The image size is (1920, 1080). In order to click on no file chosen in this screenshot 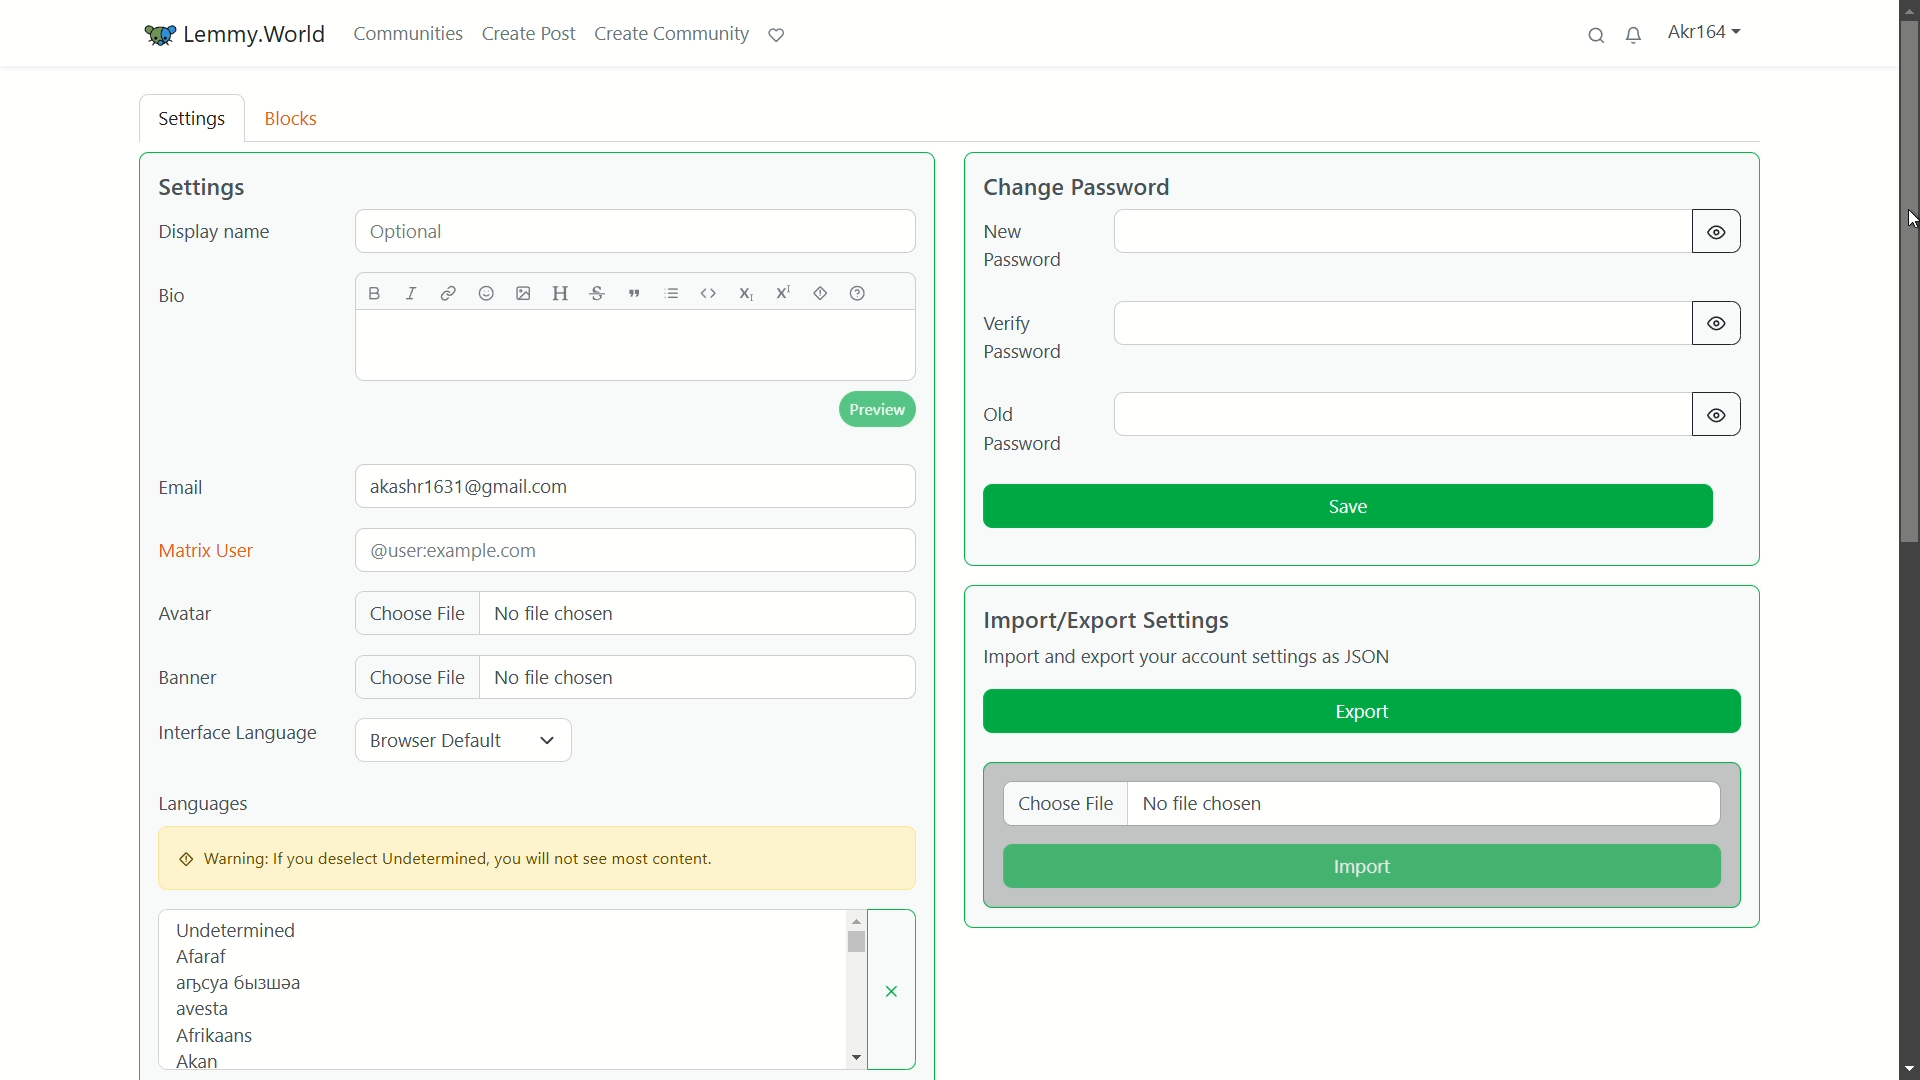, I will do `click(555, 676)`.